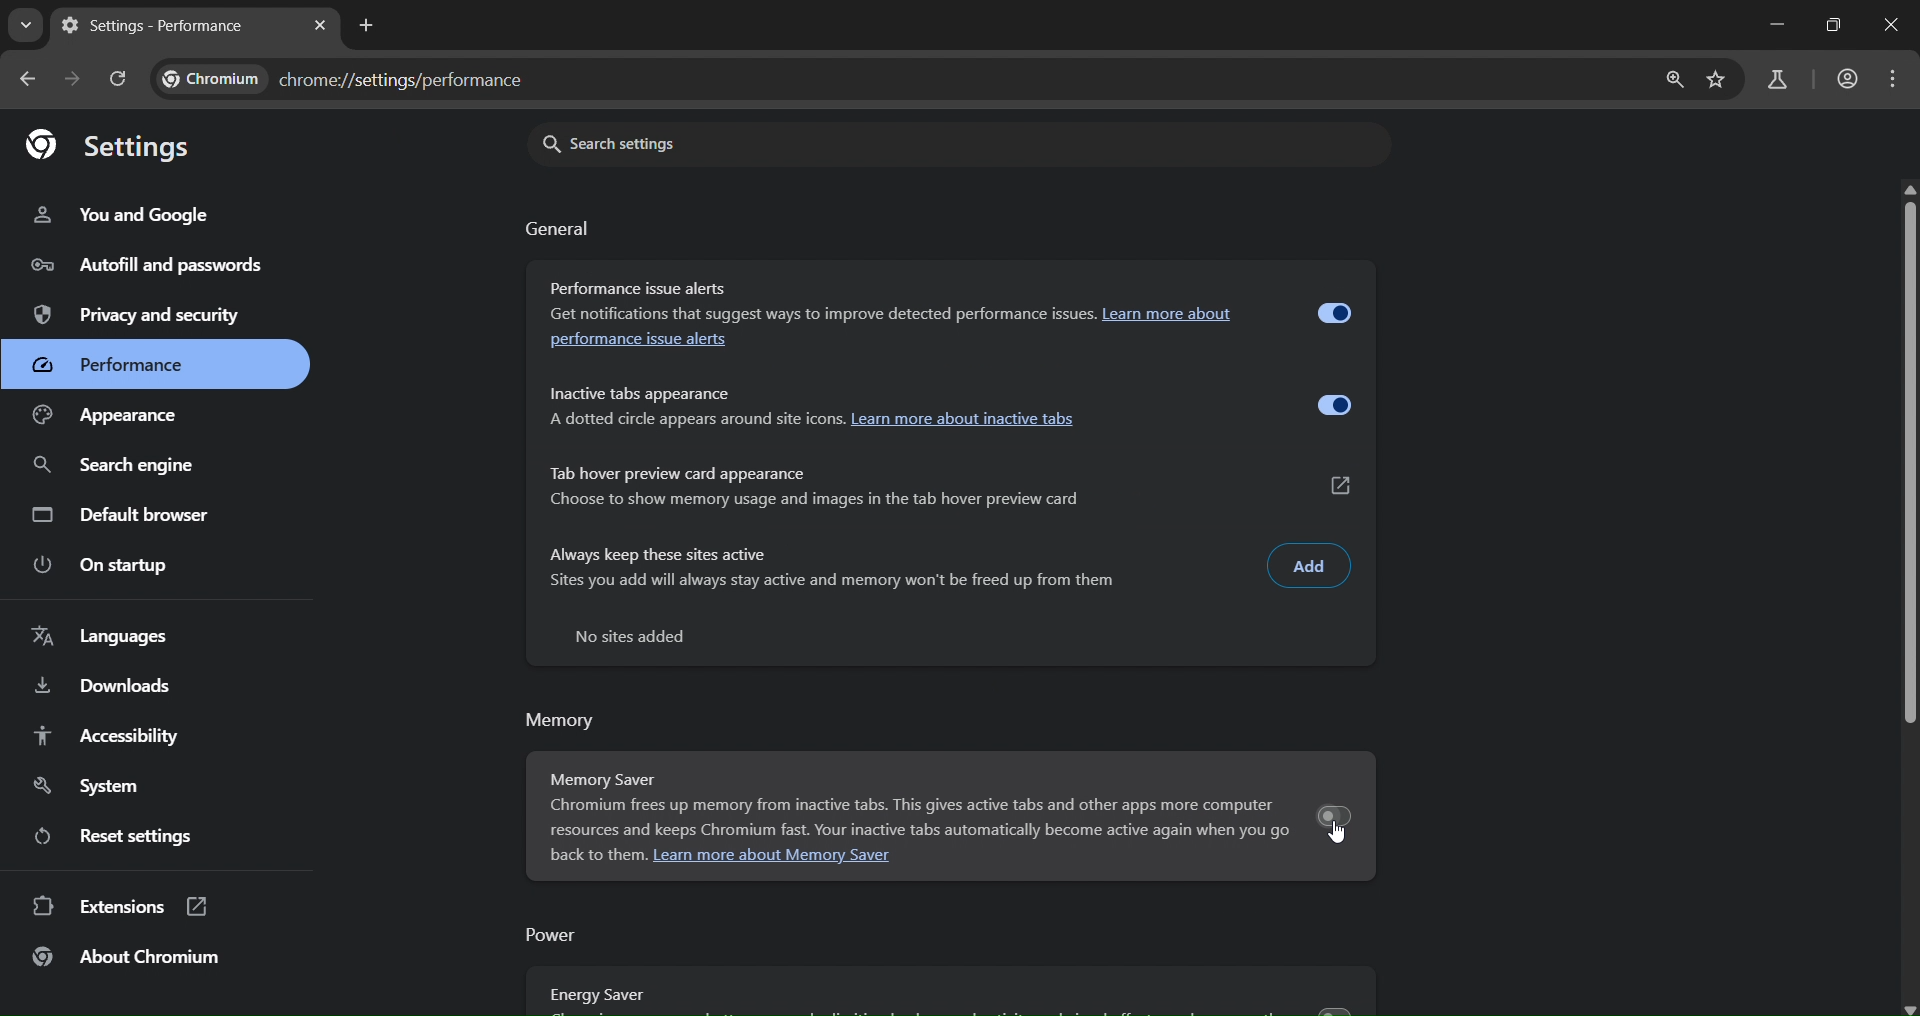  What do you see at coordinates (1834, 25) in the screenshot?
I see `restore down` at bounding box center [1834, 25].